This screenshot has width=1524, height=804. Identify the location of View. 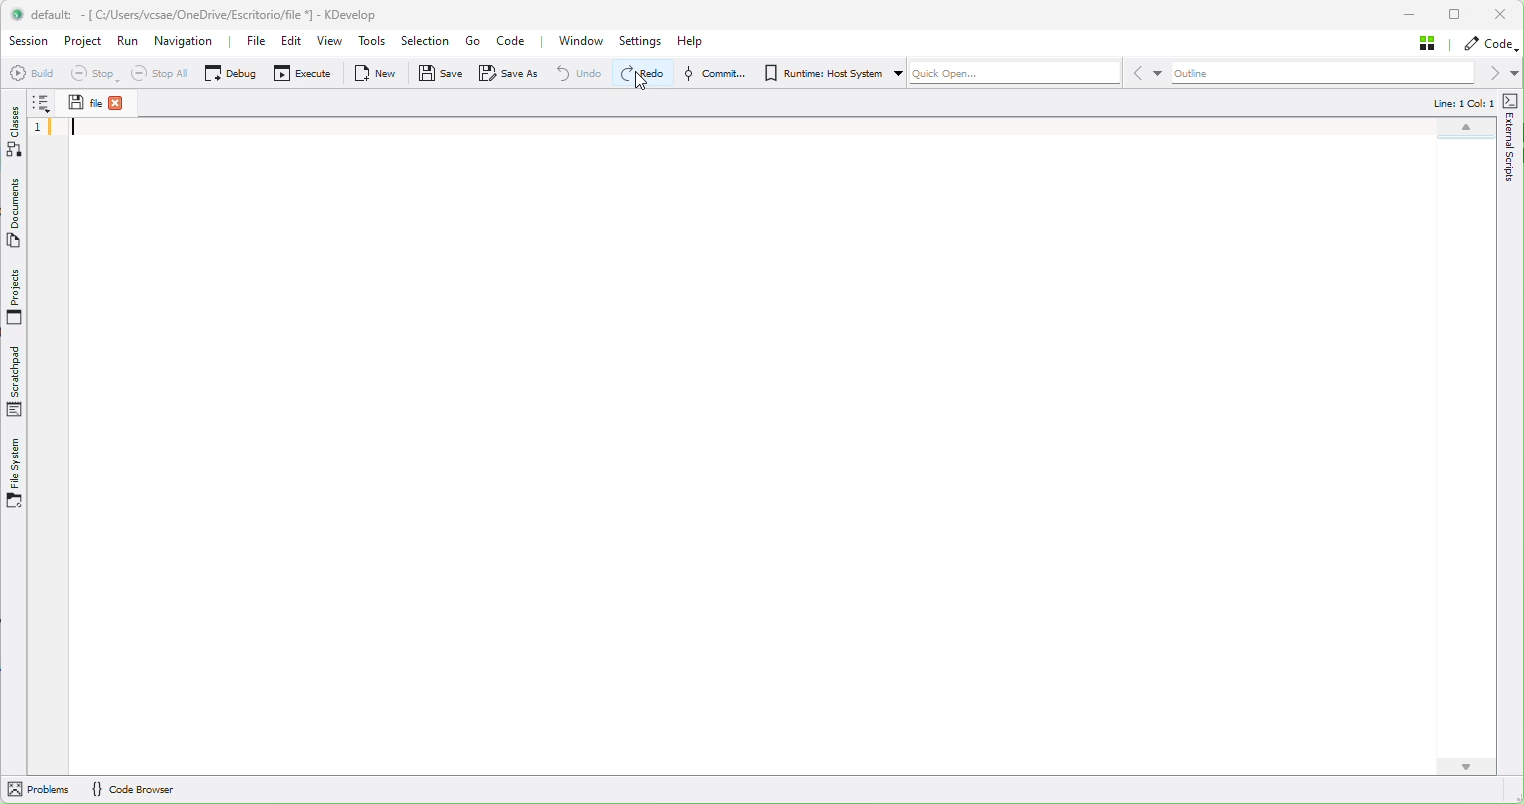
(331, 40).